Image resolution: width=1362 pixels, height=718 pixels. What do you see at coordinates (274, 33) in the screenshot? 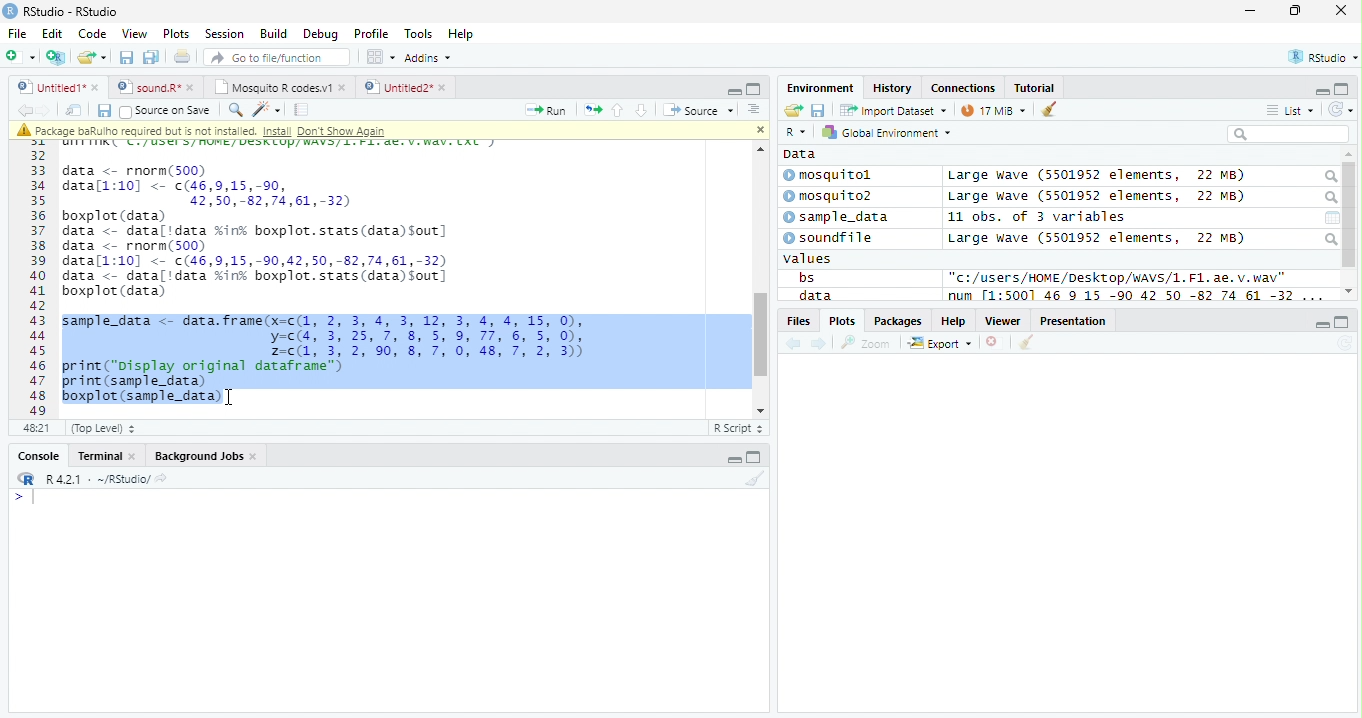
I see `Build` at bounding box center [274, 33].